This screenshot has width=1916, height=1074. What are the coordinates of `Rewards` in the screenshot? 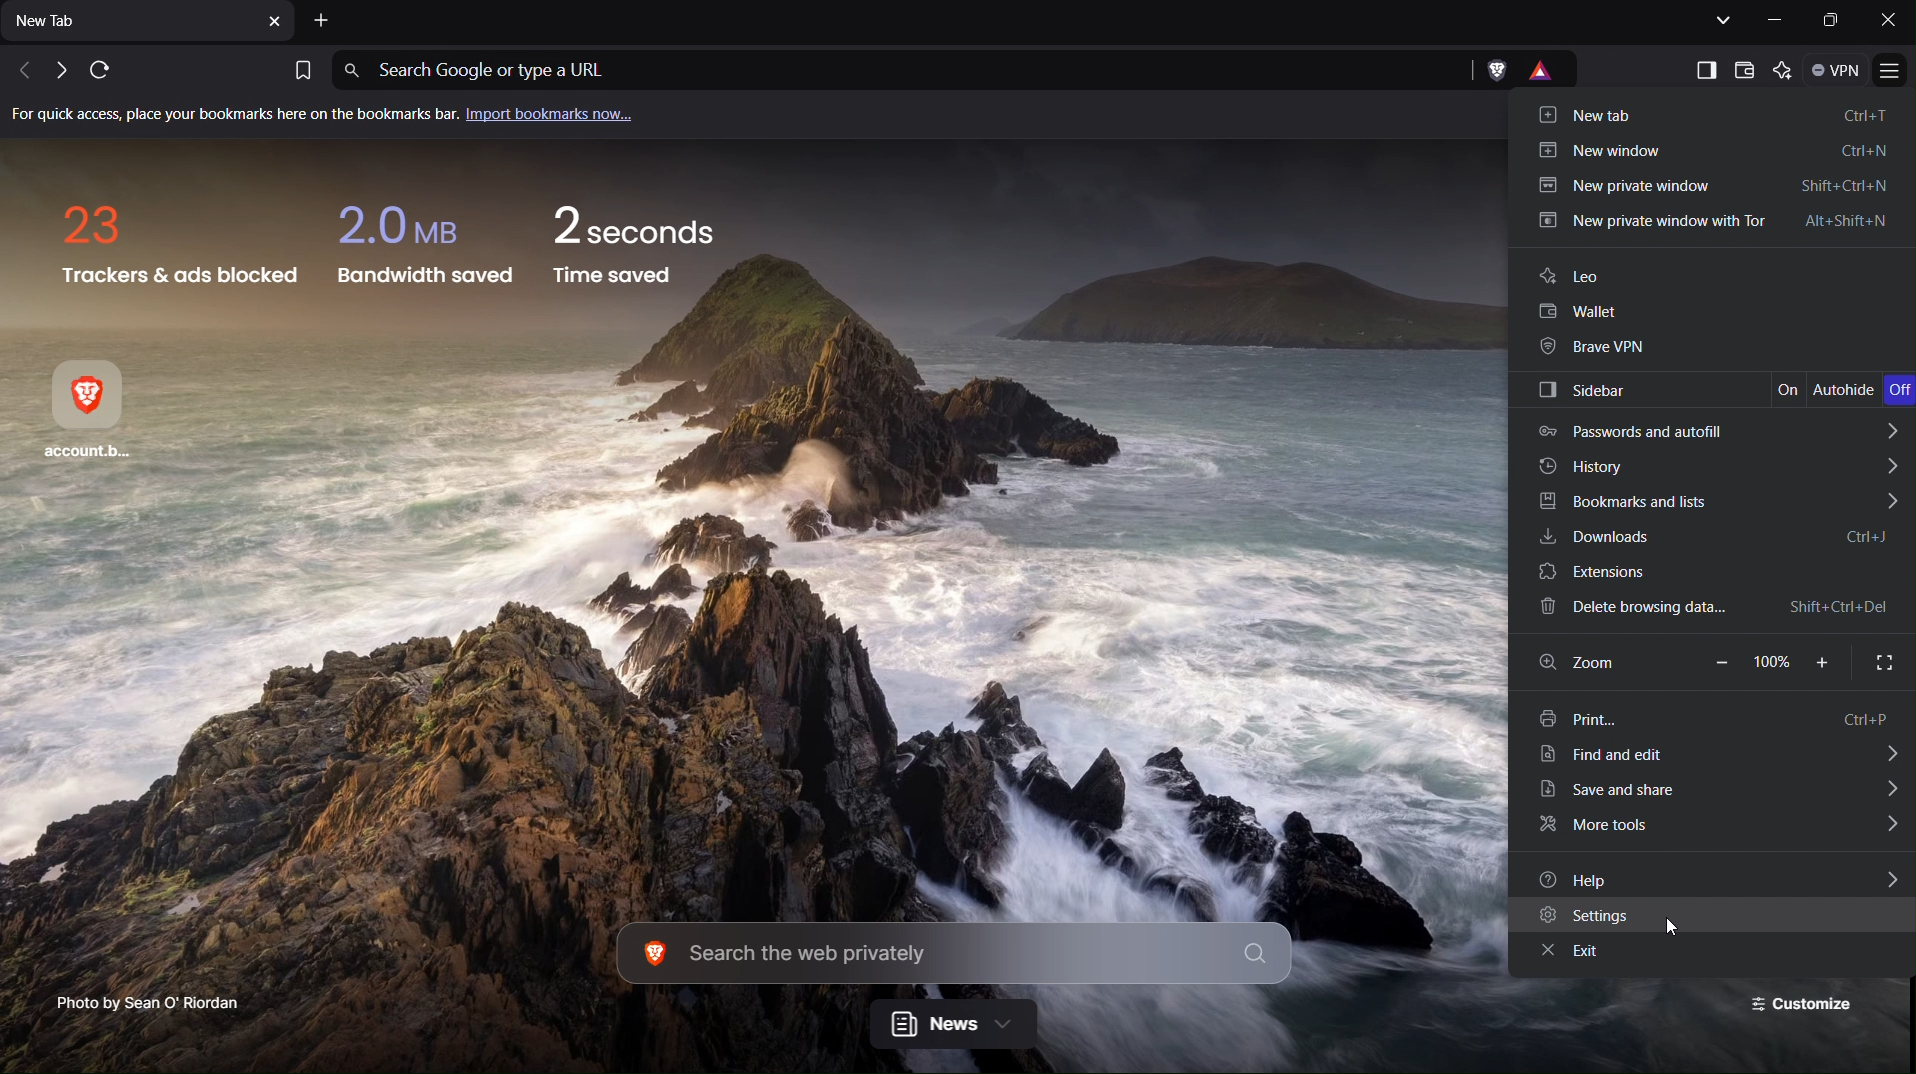 It's located at (1551, 71).